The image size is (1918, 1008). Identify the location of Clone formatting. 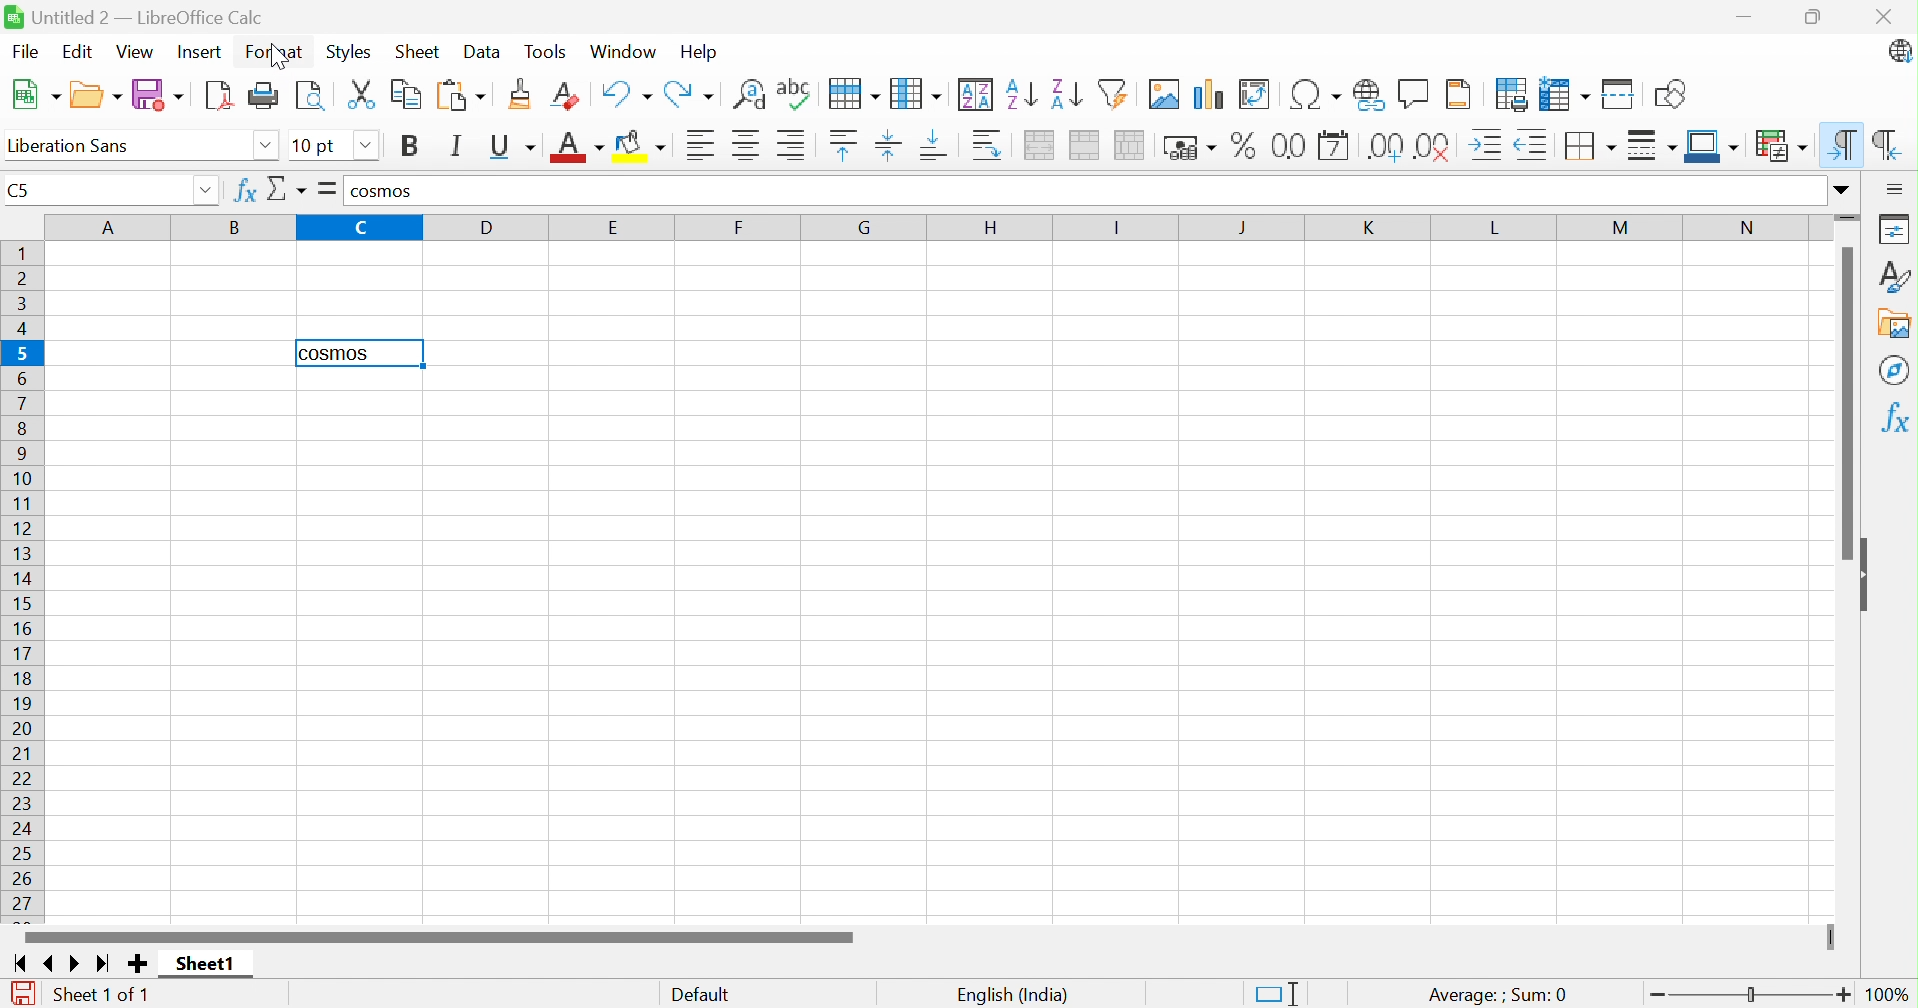
(518, 94).